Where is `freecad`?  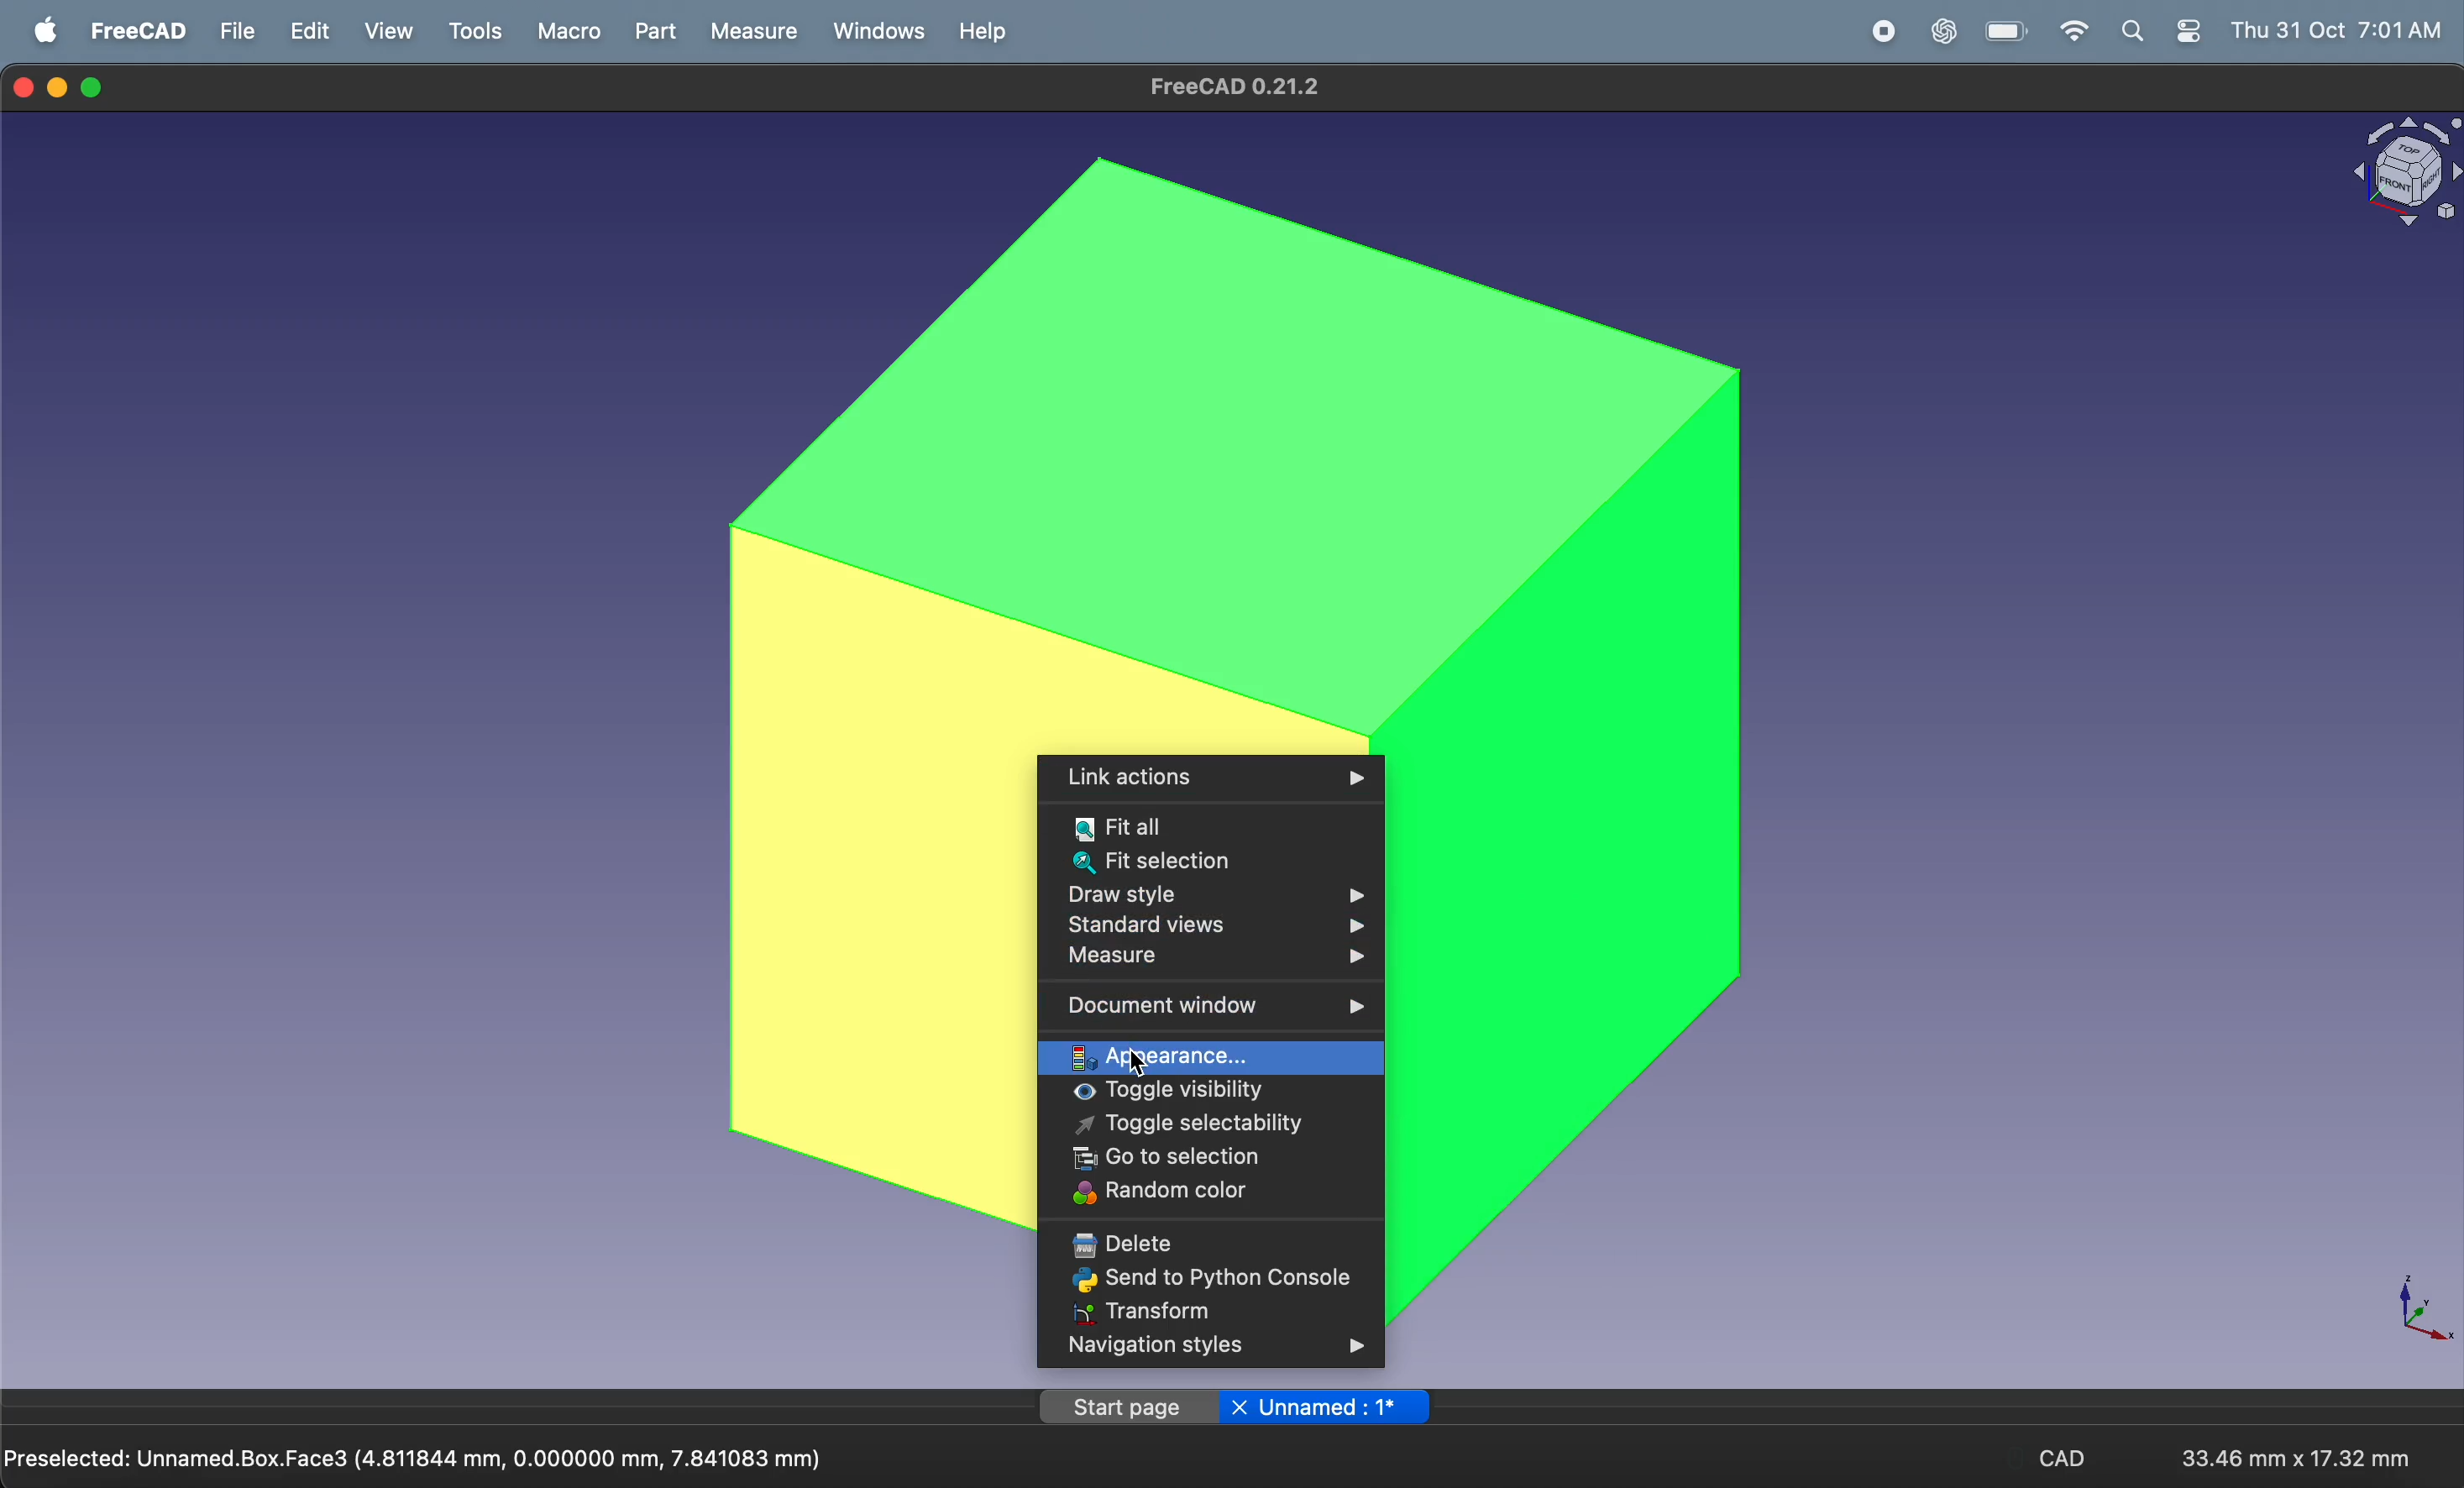
freecad is located at coordinates (135, 32).